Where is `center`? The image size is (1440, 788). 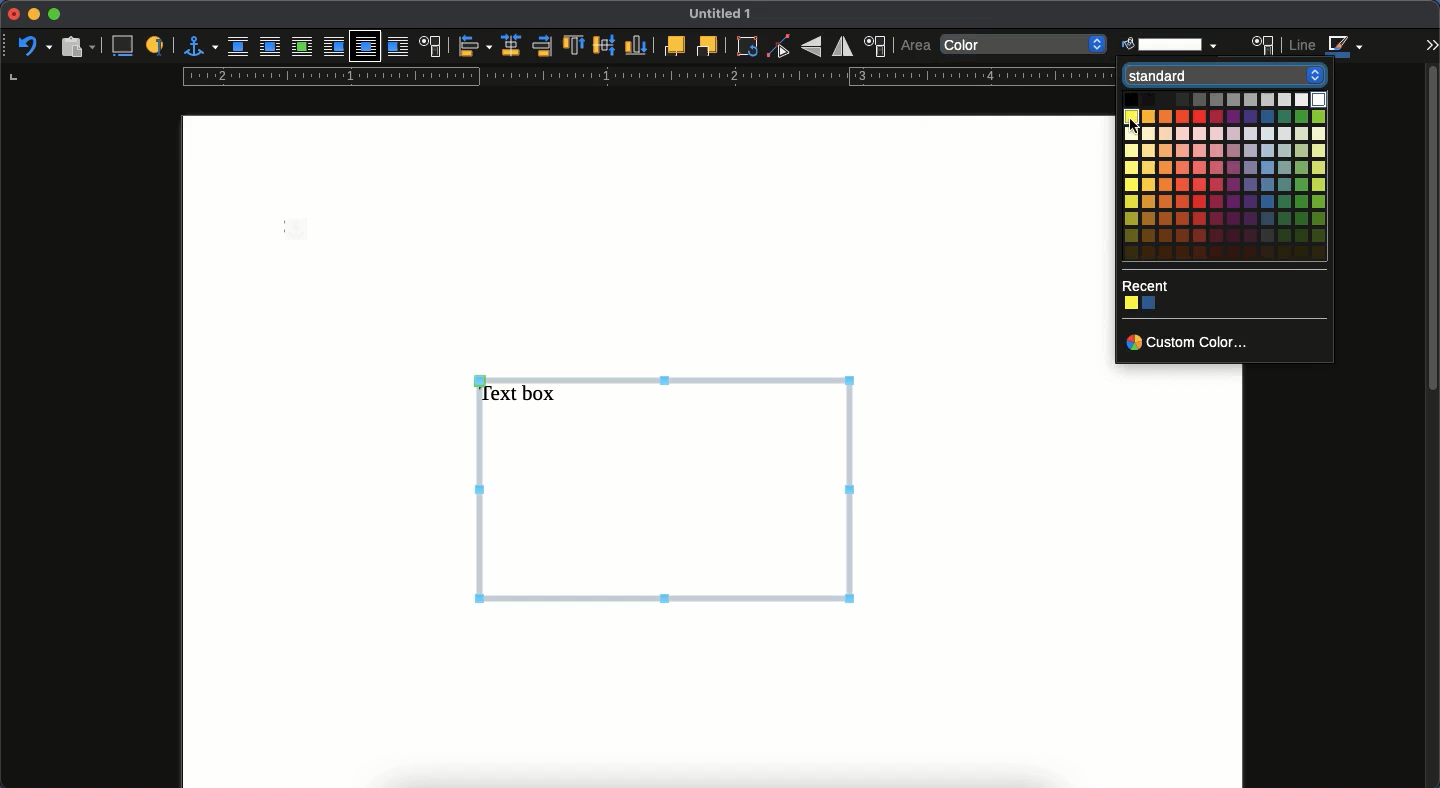 center is located at coordinates (604, 45).